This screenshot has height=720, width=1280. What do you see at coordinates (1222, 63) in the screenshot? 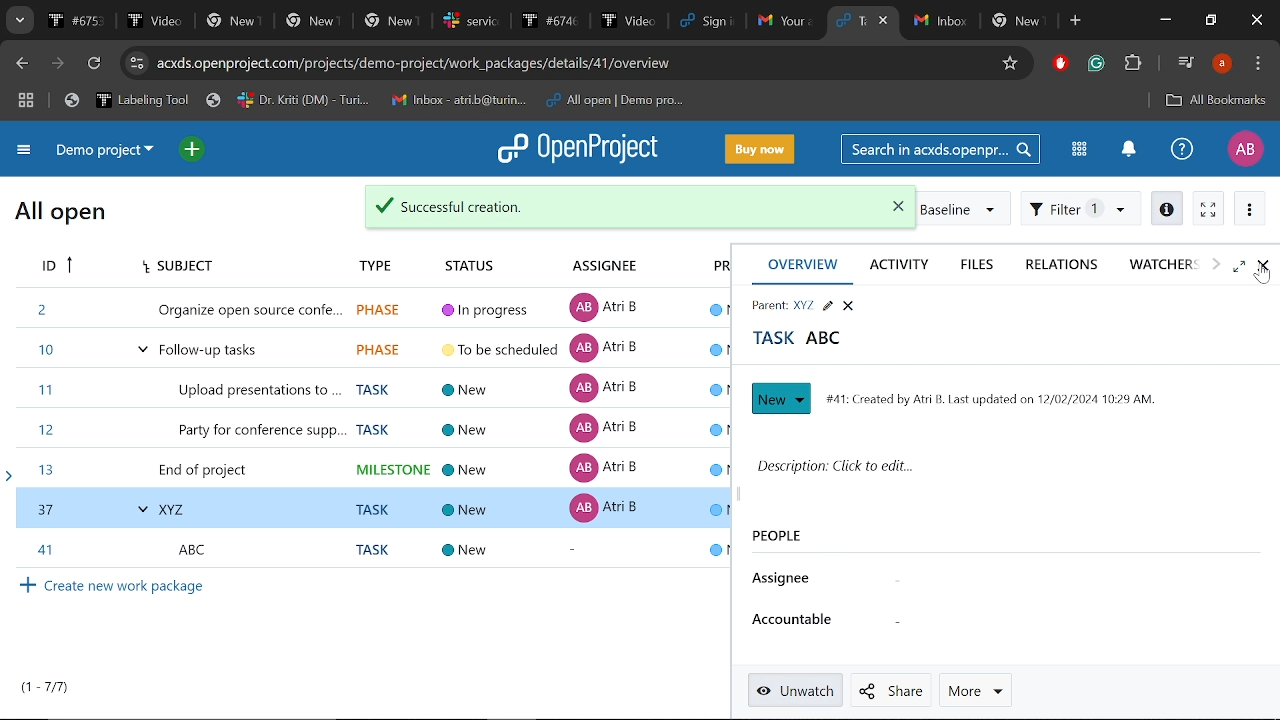
I see `profile` at bounding box center [1222, 63].